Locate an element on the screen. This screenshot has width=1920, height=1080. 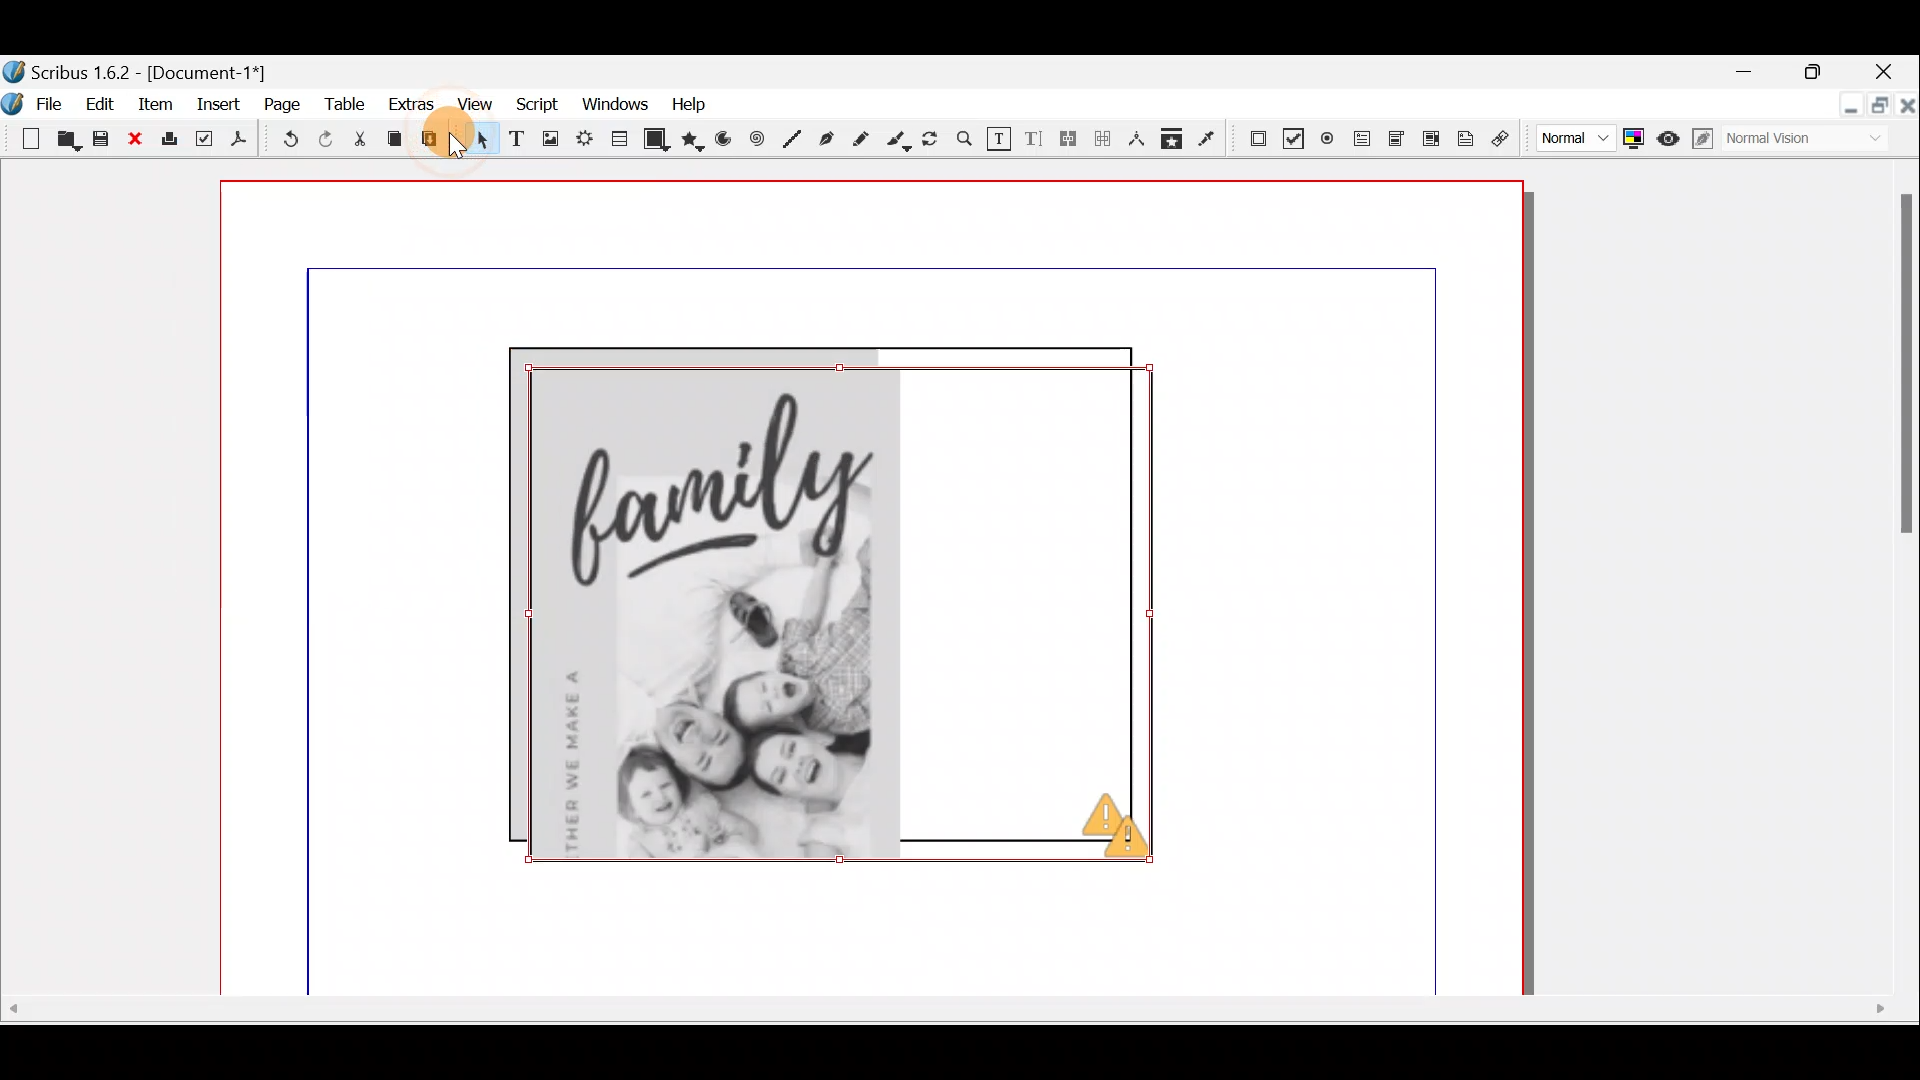
Print is located at coordinates (169, 141).